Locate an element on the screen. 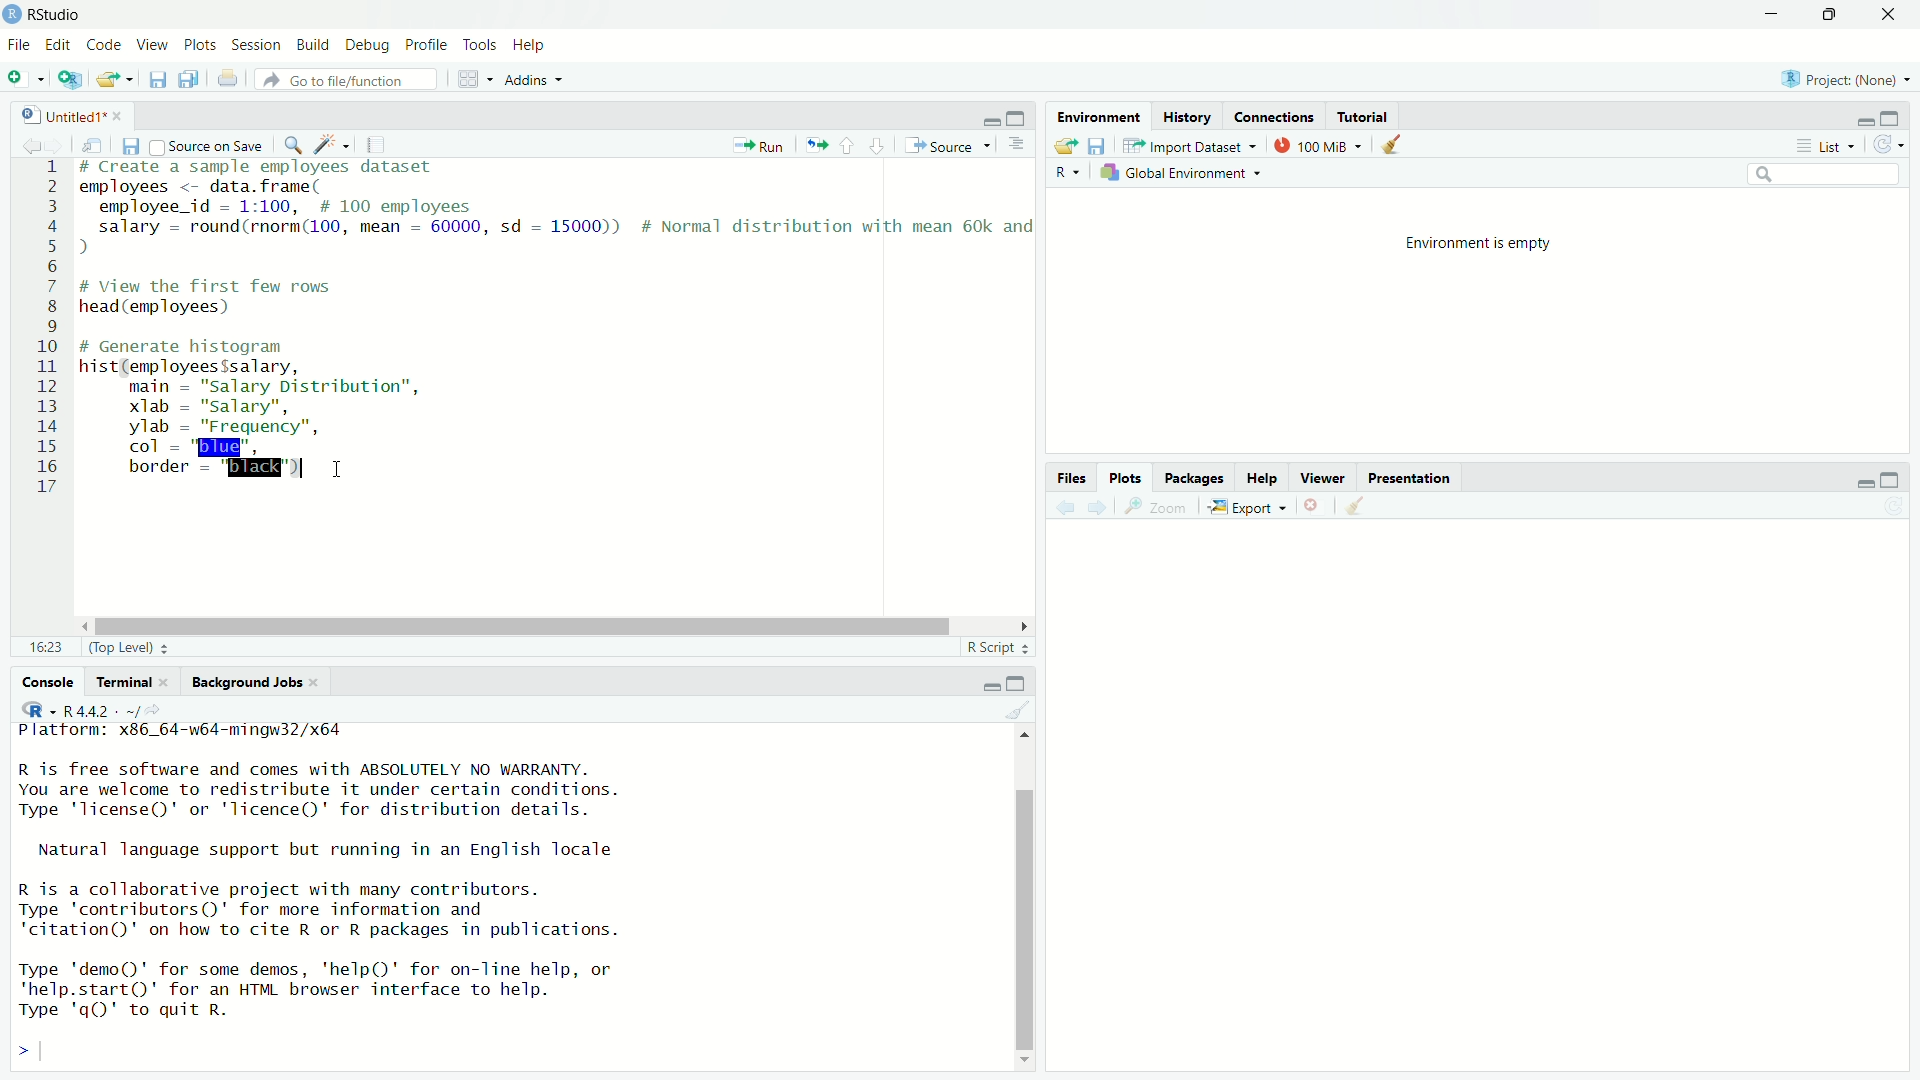 The image size is (1920, 1080). 1 2 3 4 5 6 7 8 9 10 11 12 13 14 15 16 17 is located at coordinates (51, 330).